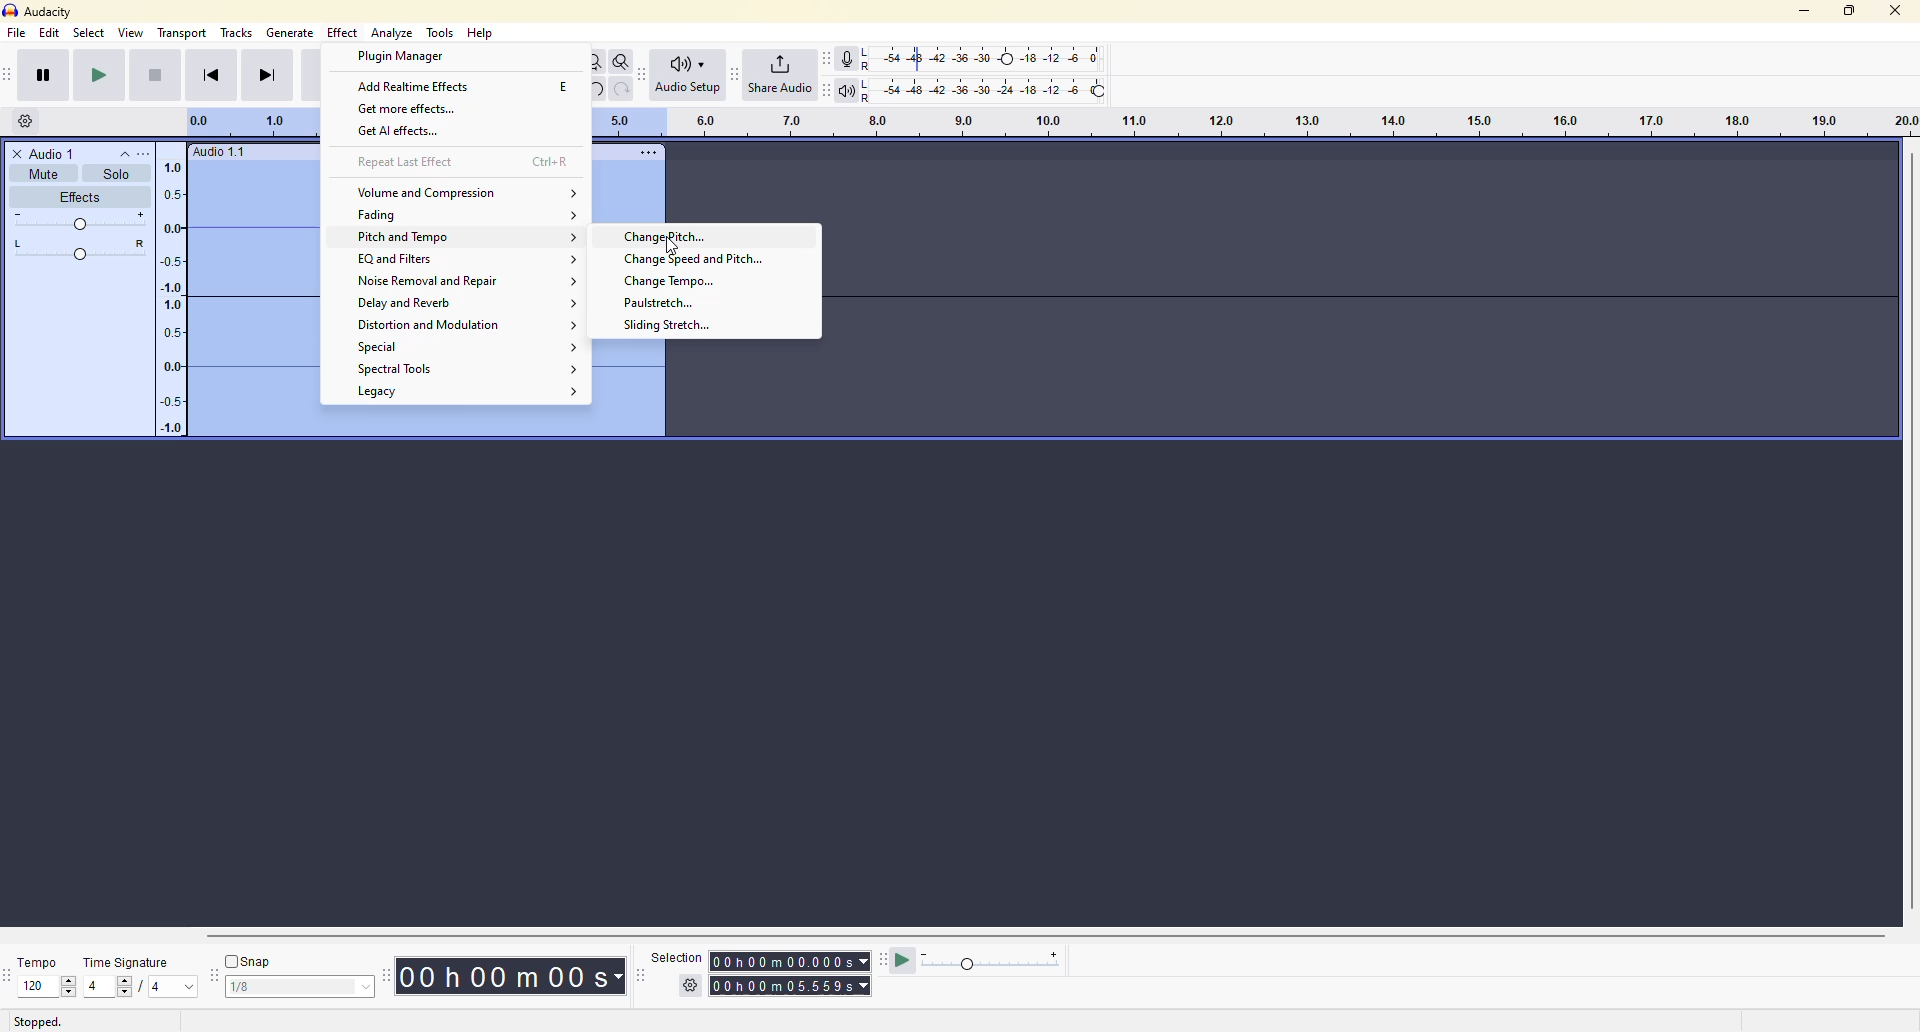 The height and width of the screenshot is (1032, 1920). I want to click on 1/8, so click(258, 989).